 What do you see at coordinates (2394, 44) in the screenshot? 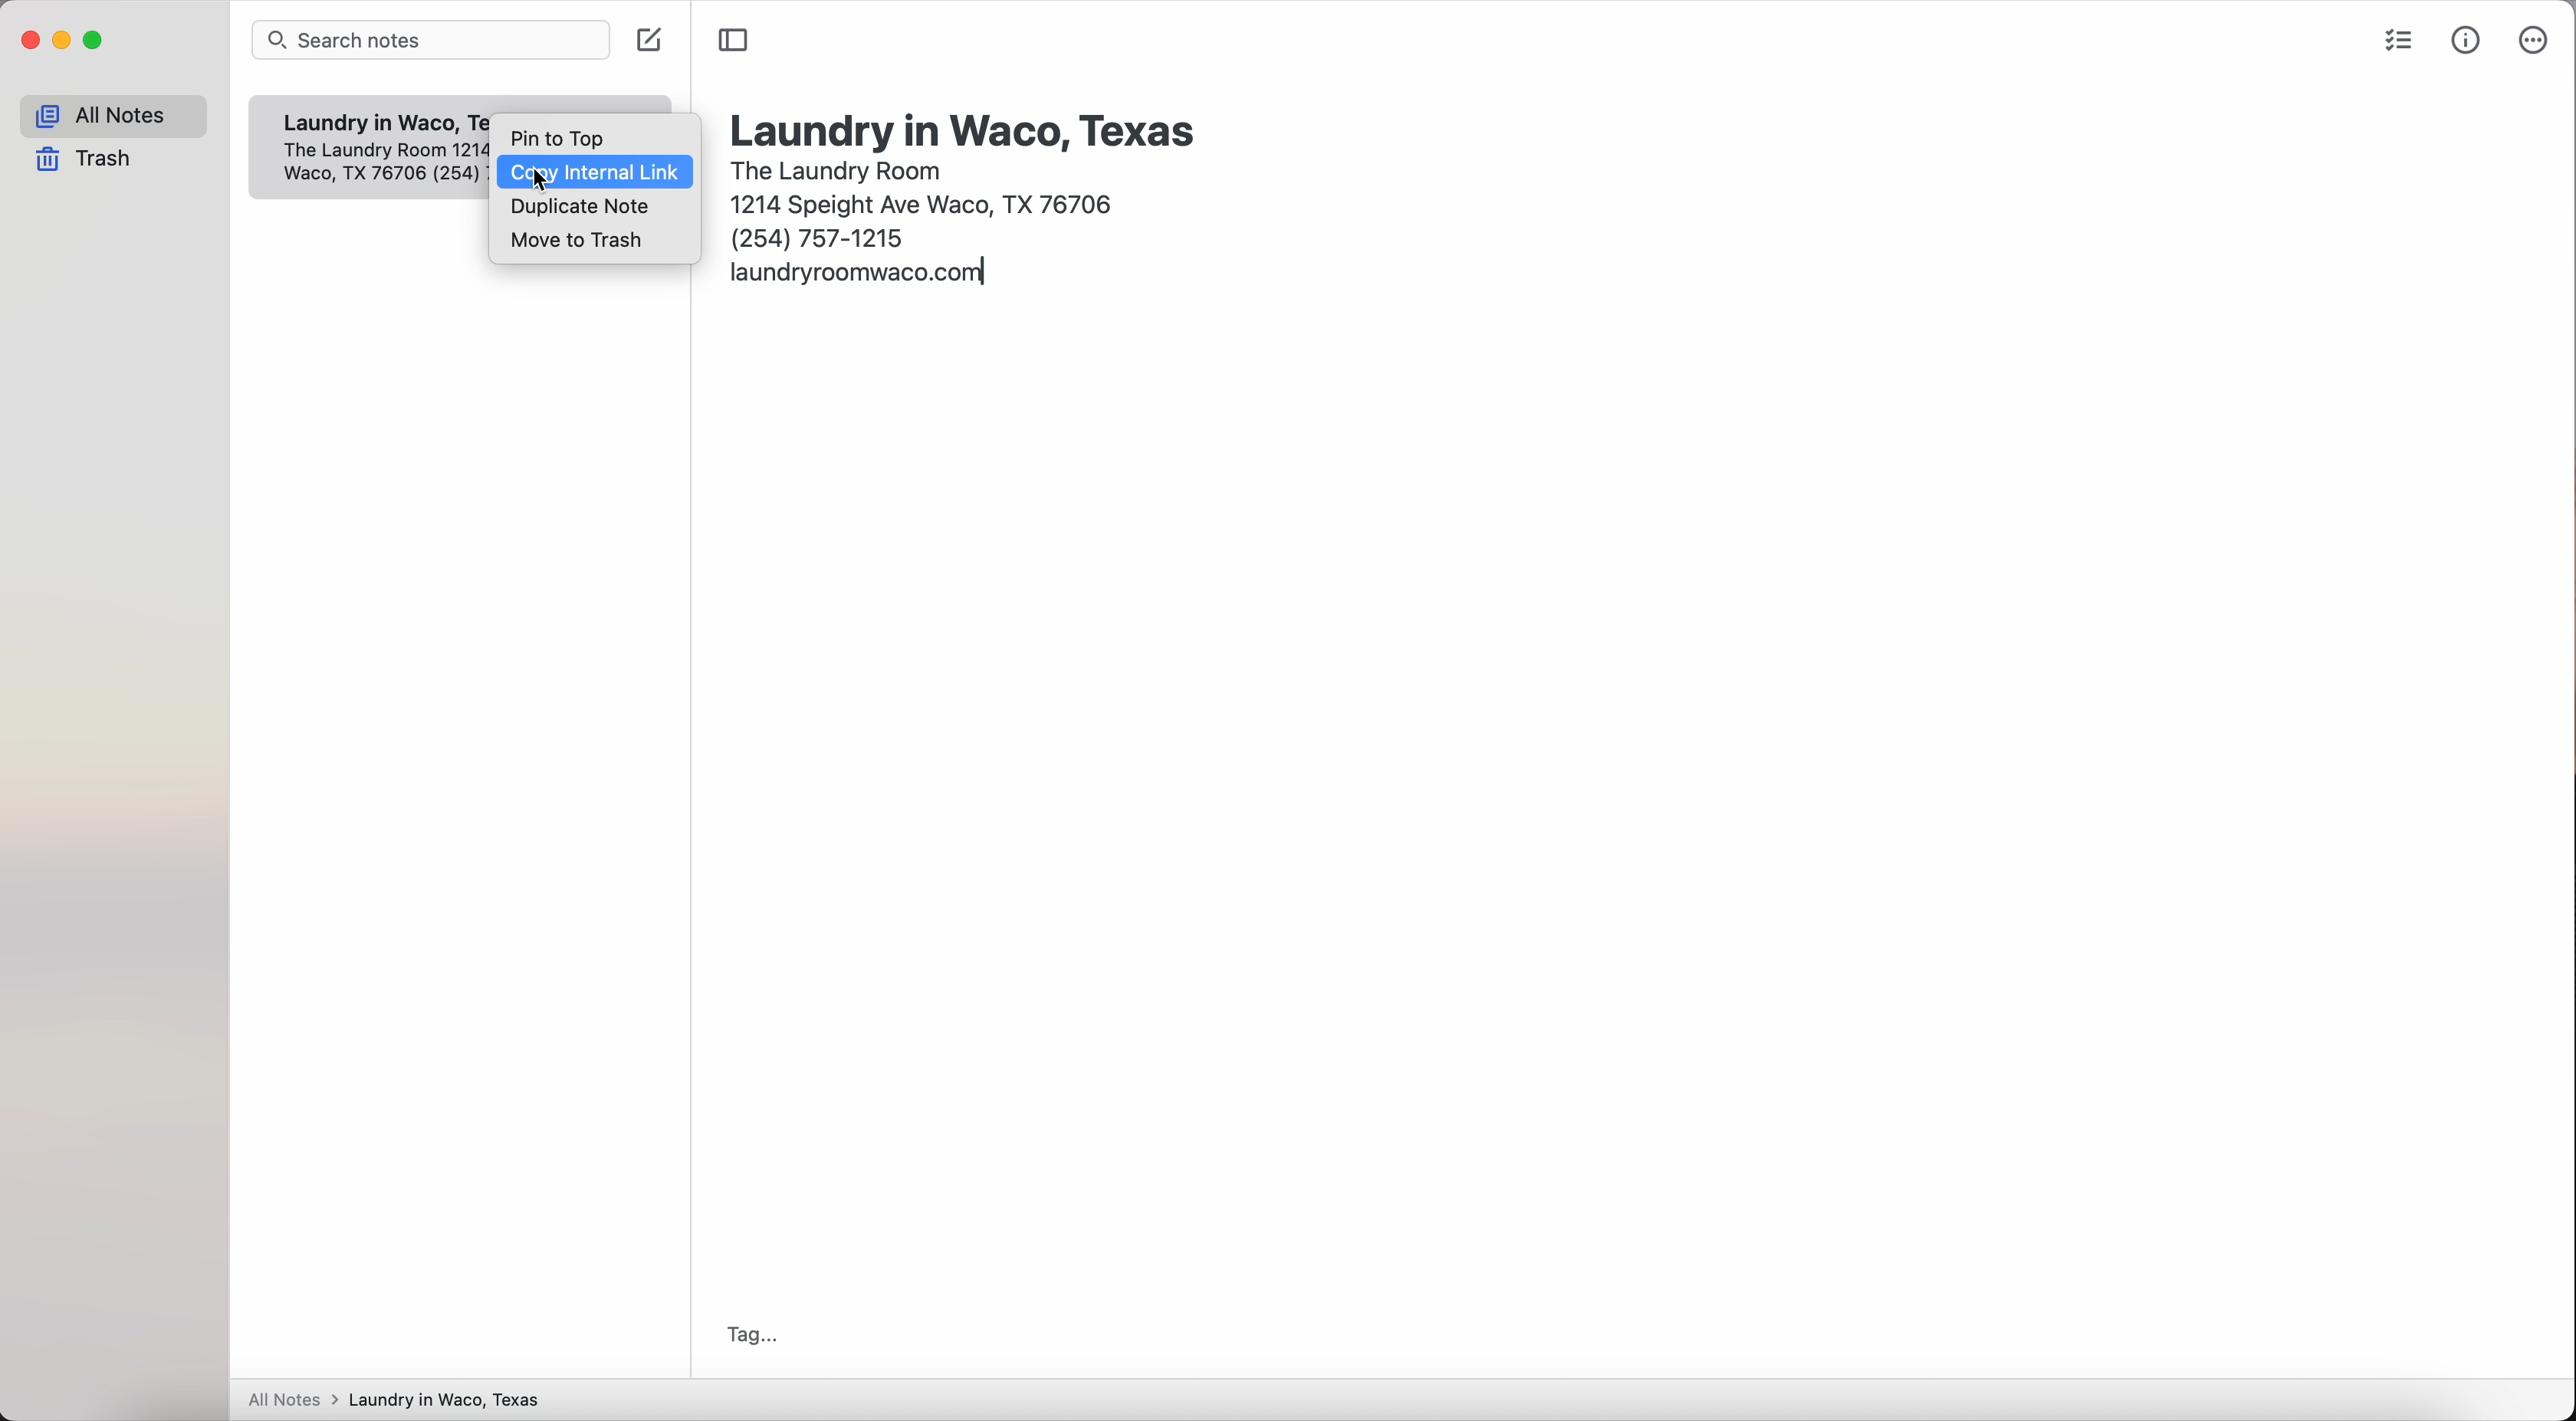
I see `check list` at bounding box center [2394, 44].